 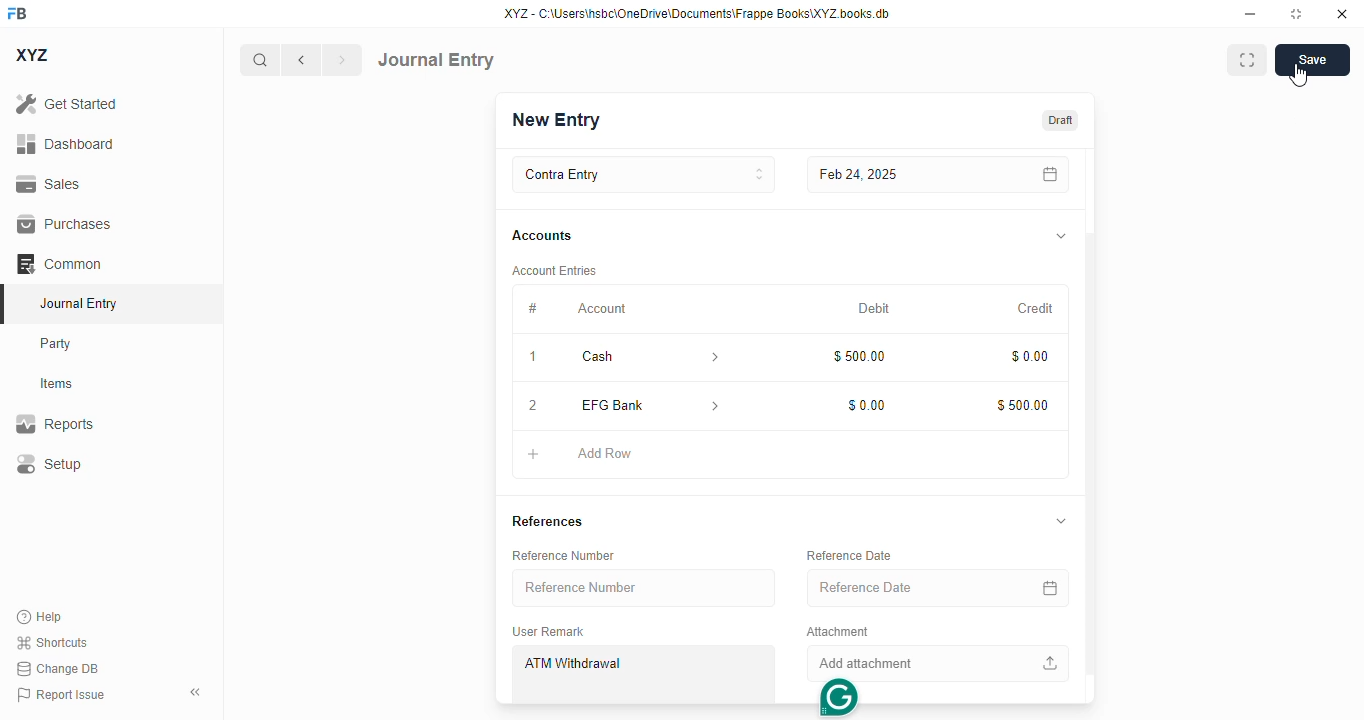 I want to click on credit, so click(x=1035, y=308).